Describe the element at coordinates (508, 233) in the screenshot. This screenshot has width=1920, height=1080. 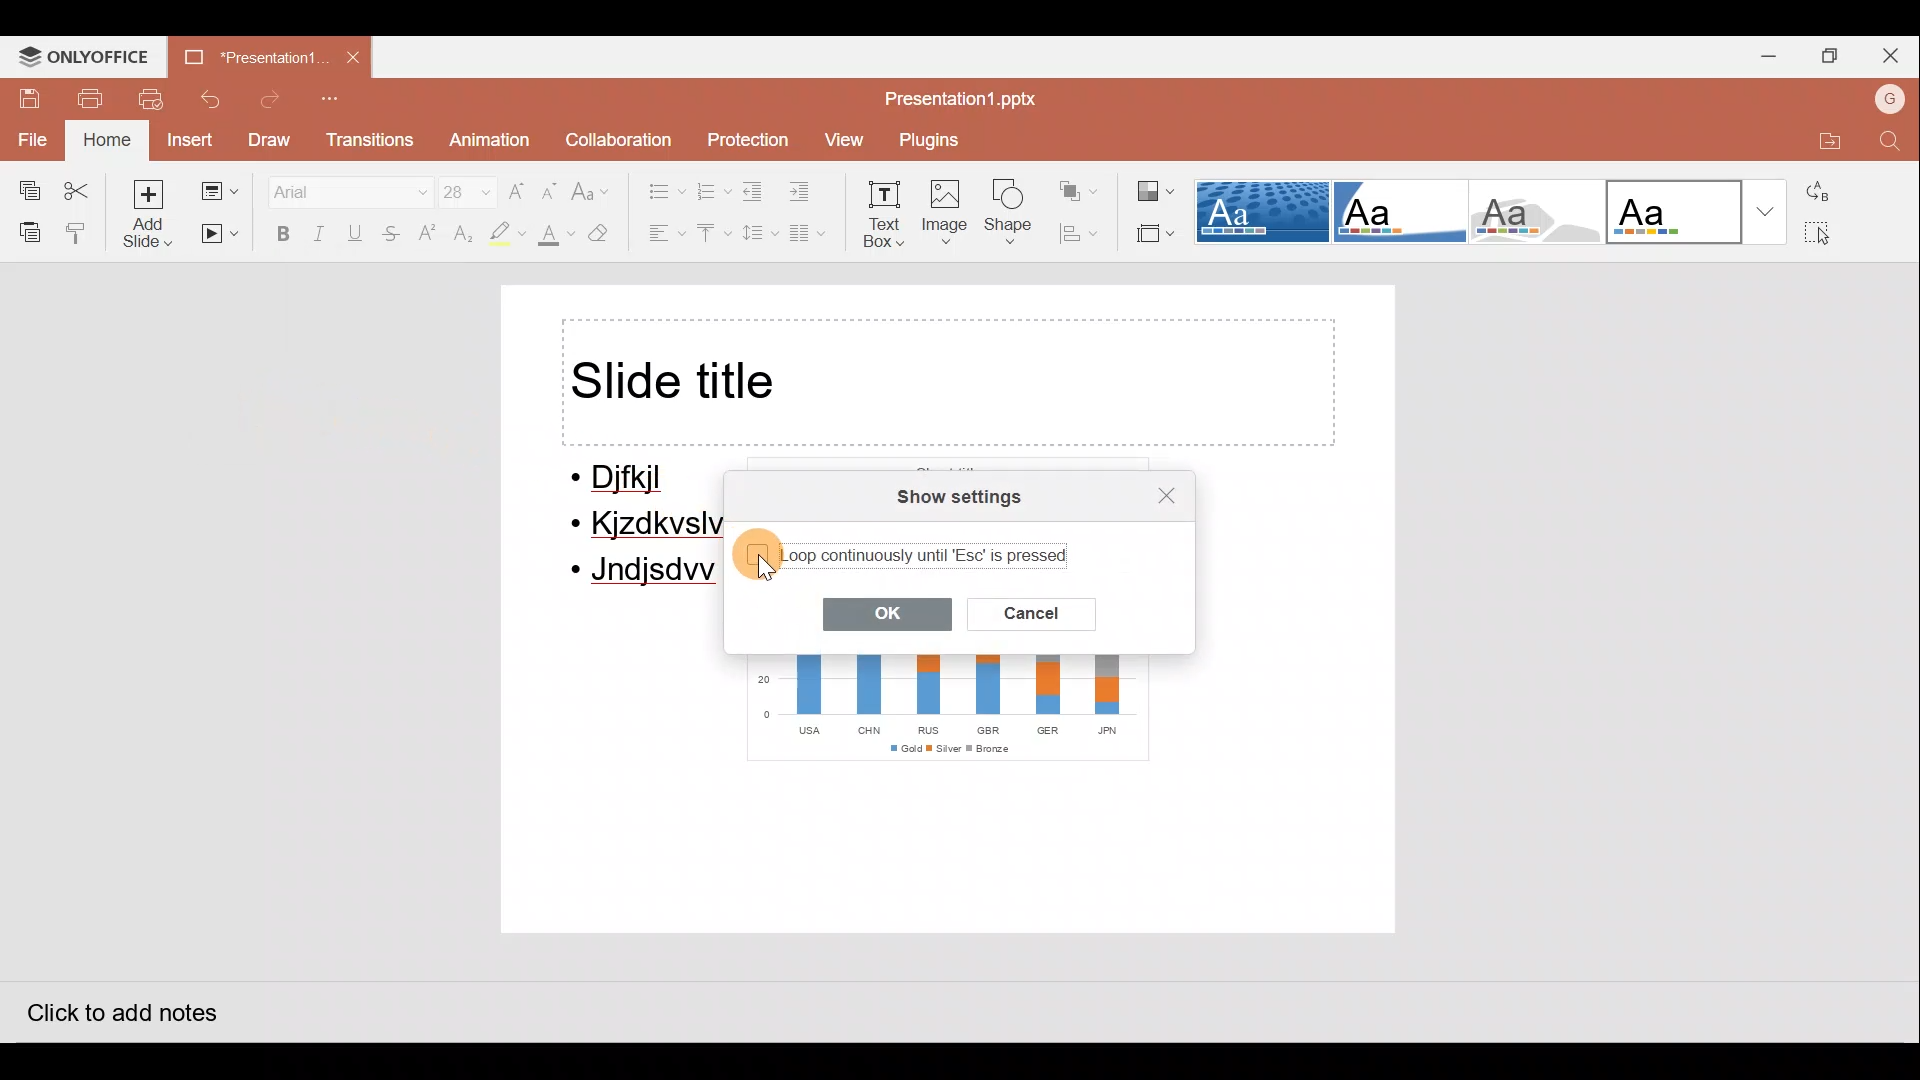
I see `Highlight colour` at that location.